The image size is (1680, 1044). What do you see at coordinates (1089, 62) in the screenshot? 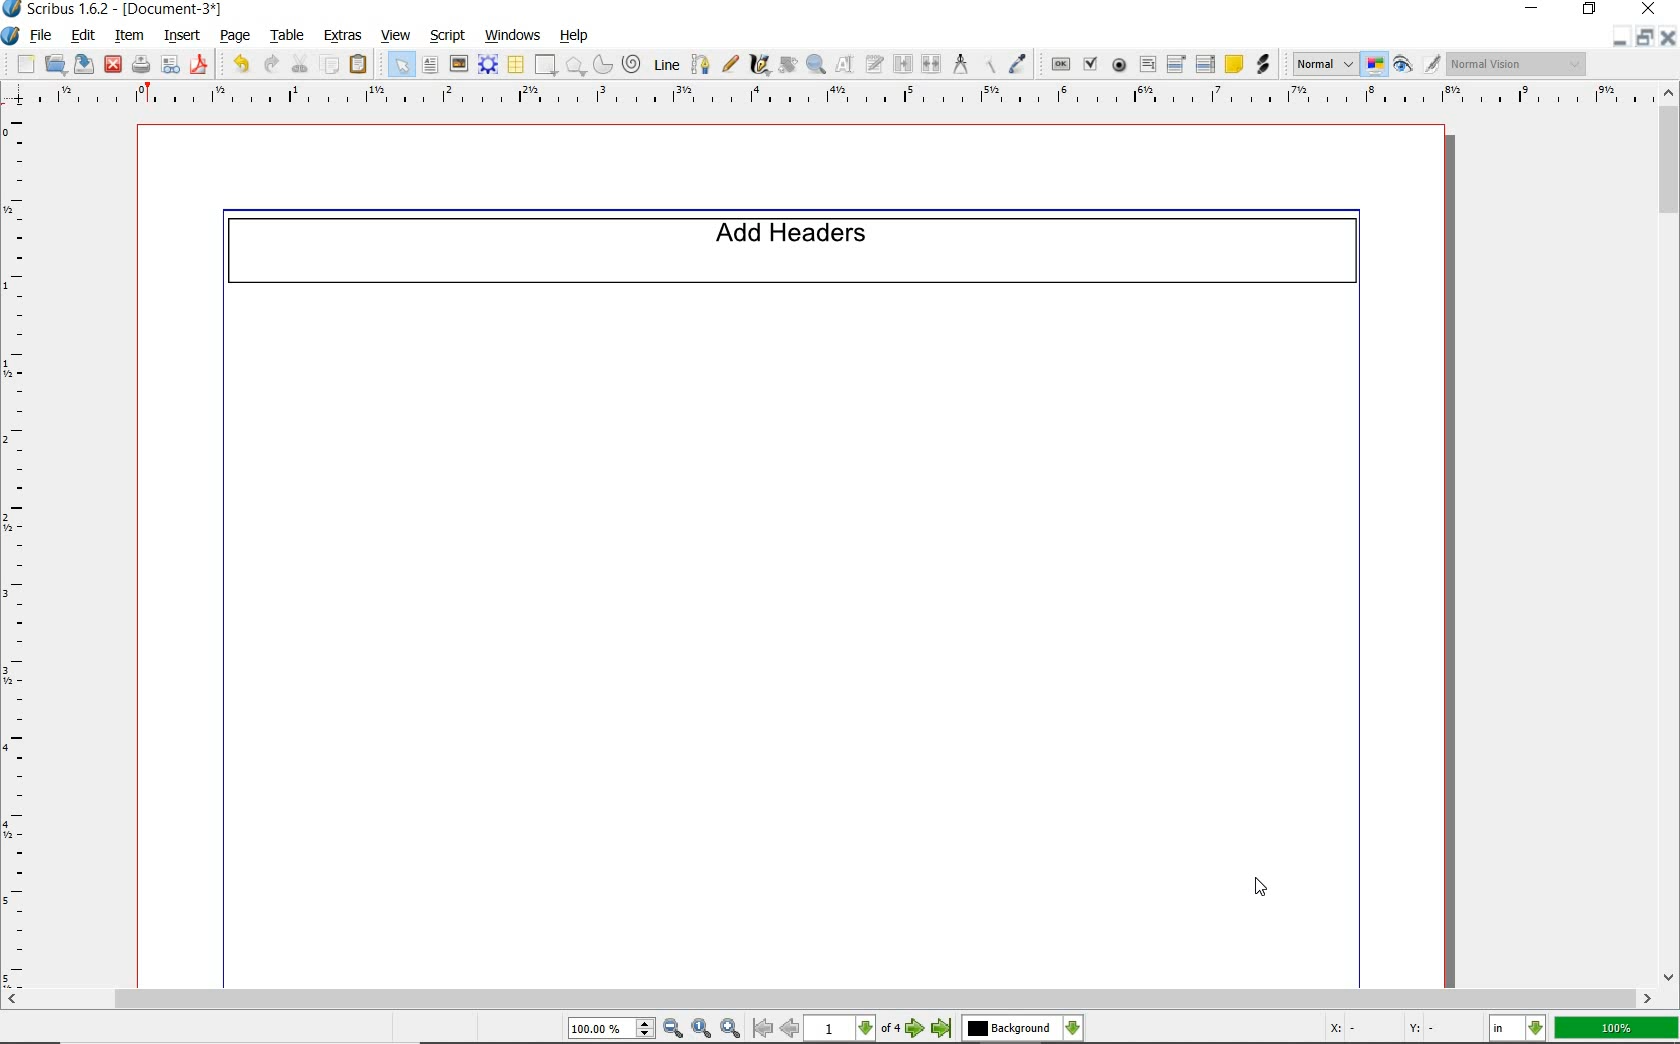
I see `pdf check box` at bounding box center [1089, 62].